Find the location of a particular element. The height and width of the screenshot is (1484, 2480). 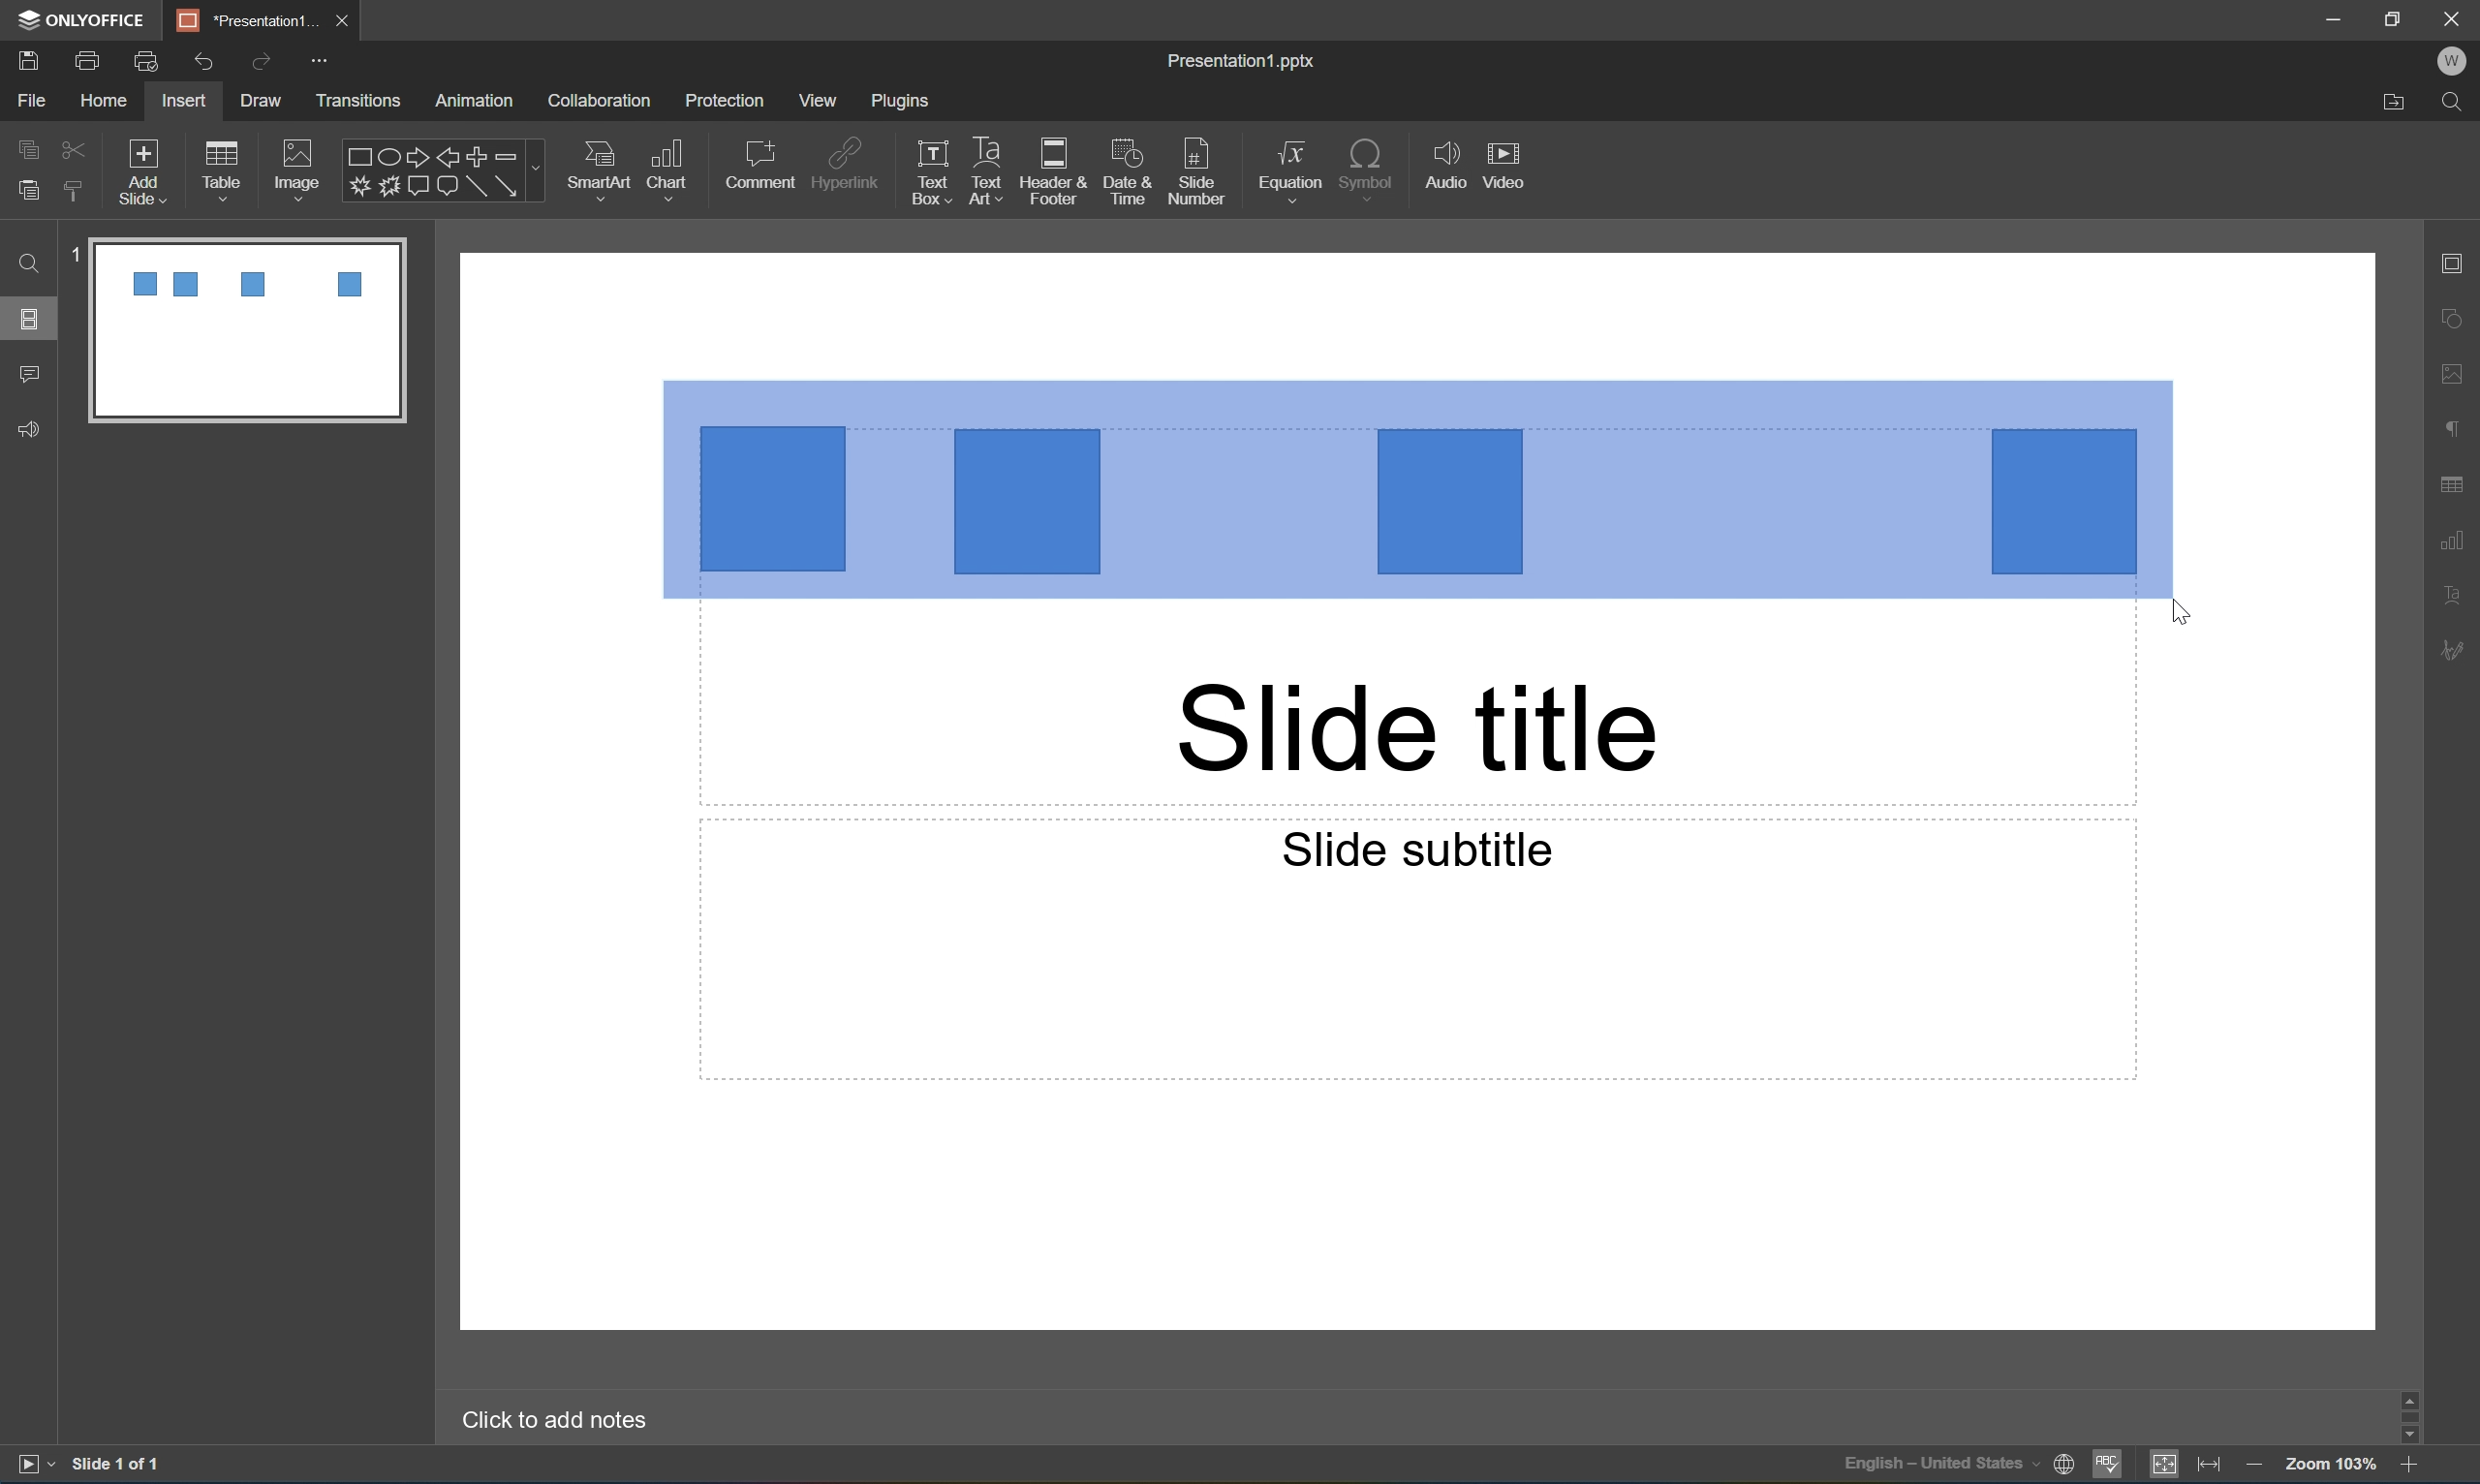

slide number is located at coordinates (1198, 173).